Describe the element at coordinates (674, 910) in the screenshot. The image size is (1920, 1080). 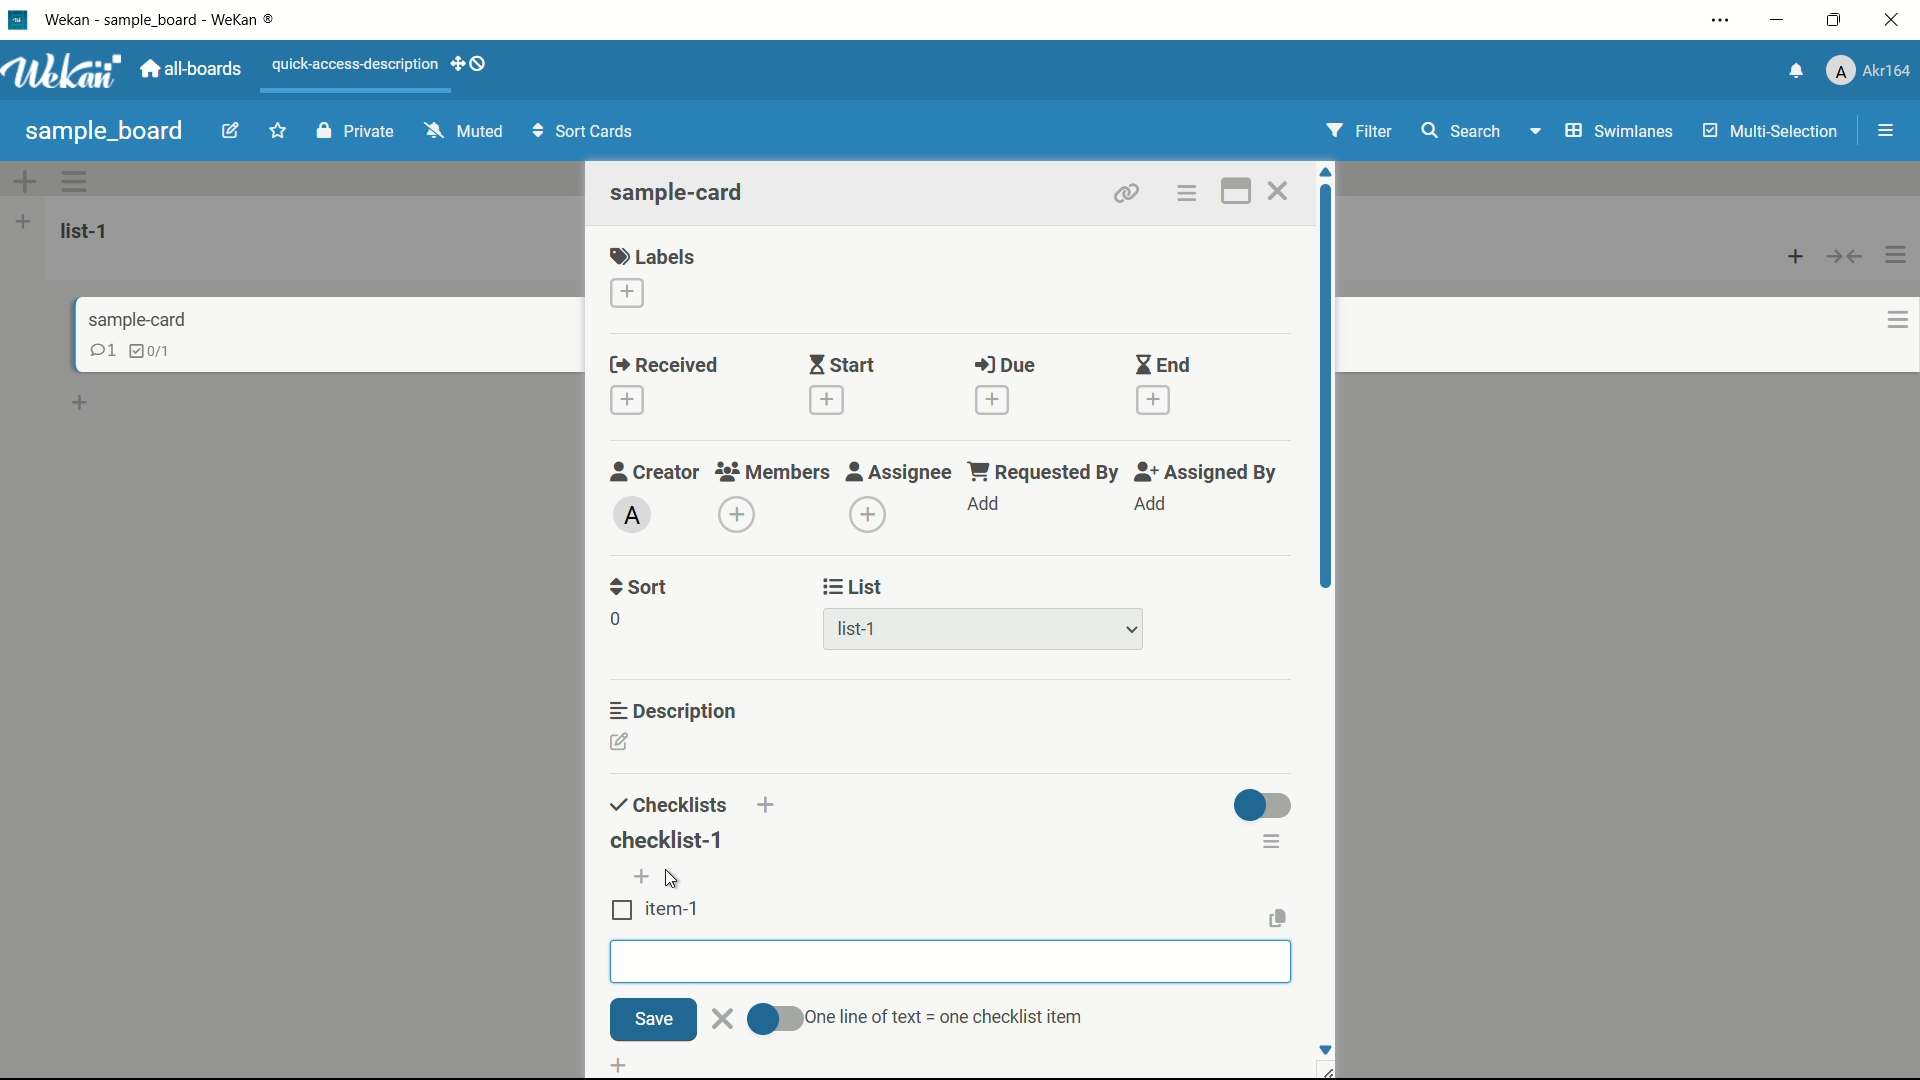
I see `item-1` at that location.